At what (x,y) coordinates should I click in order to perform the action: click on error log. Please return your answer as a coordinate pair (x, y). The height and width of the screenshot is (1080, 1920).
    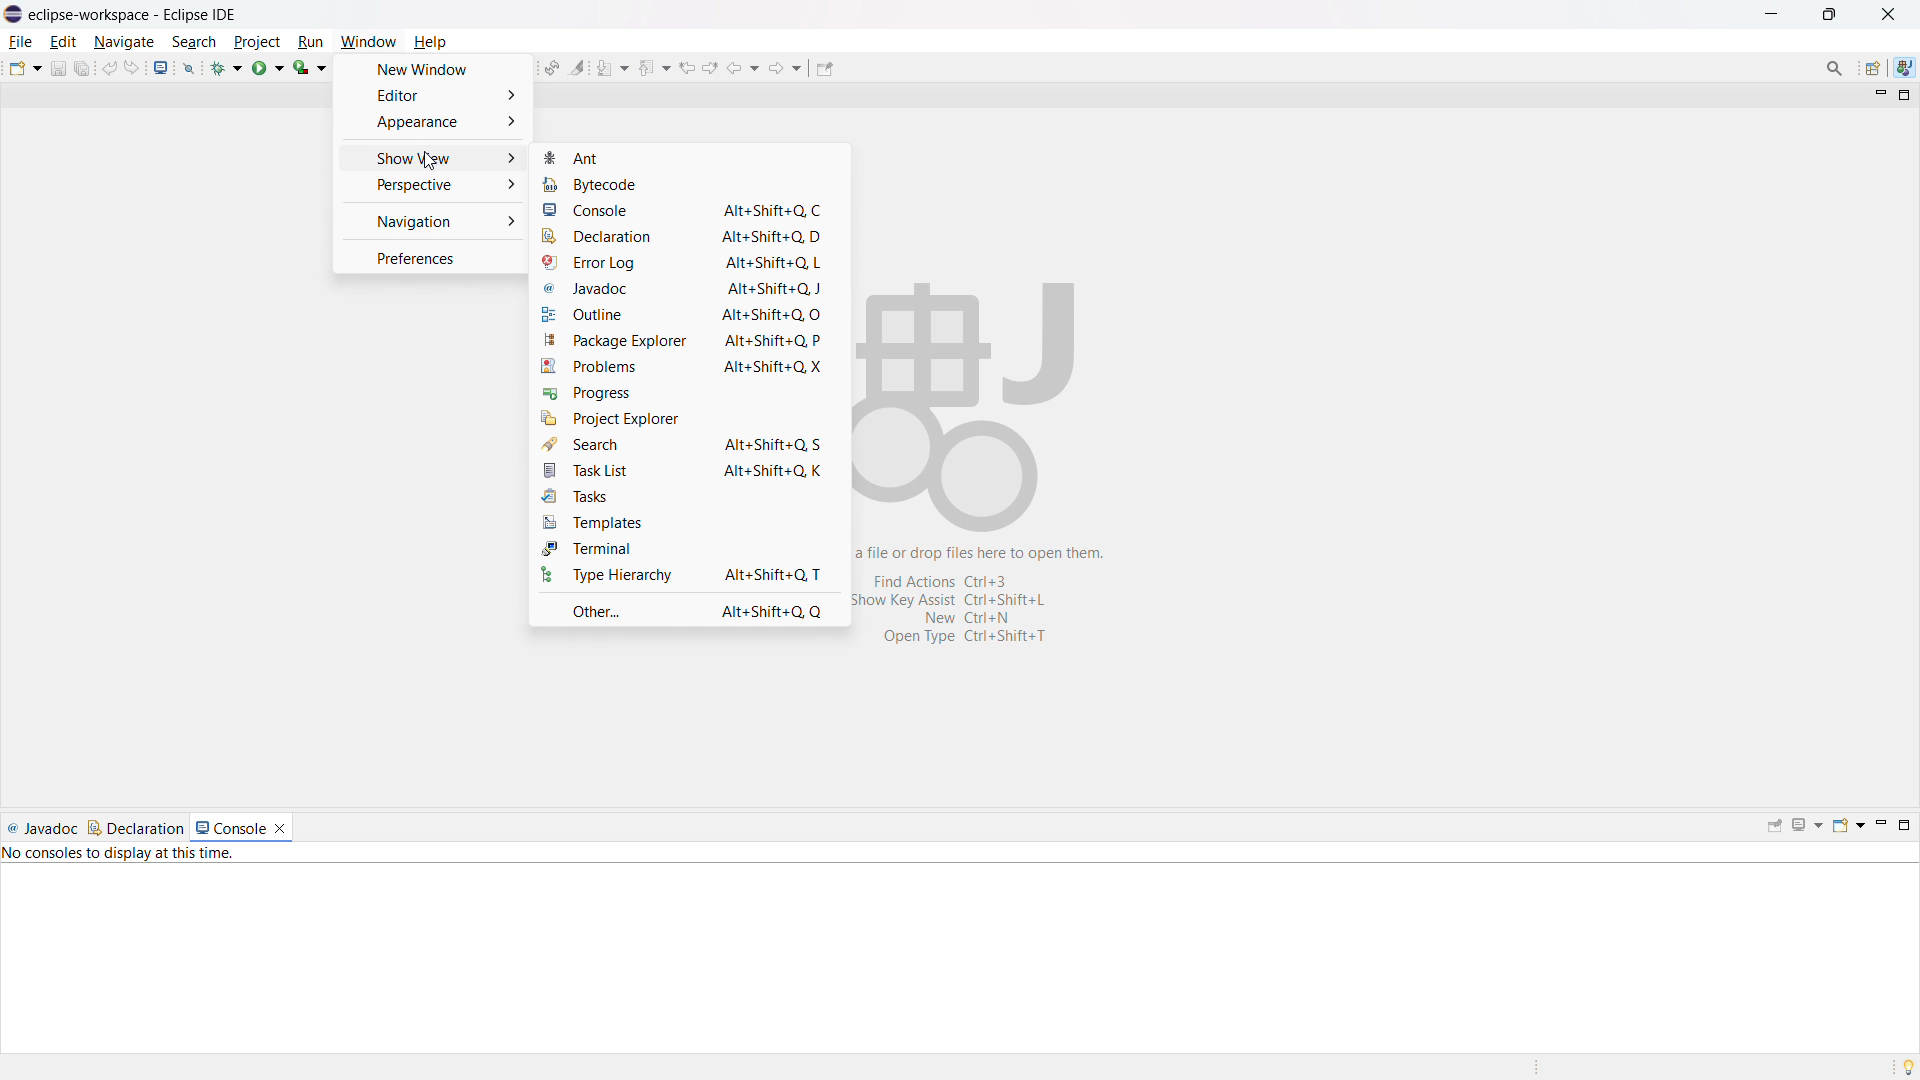
    Looking at the image, I should click on (688, 261).